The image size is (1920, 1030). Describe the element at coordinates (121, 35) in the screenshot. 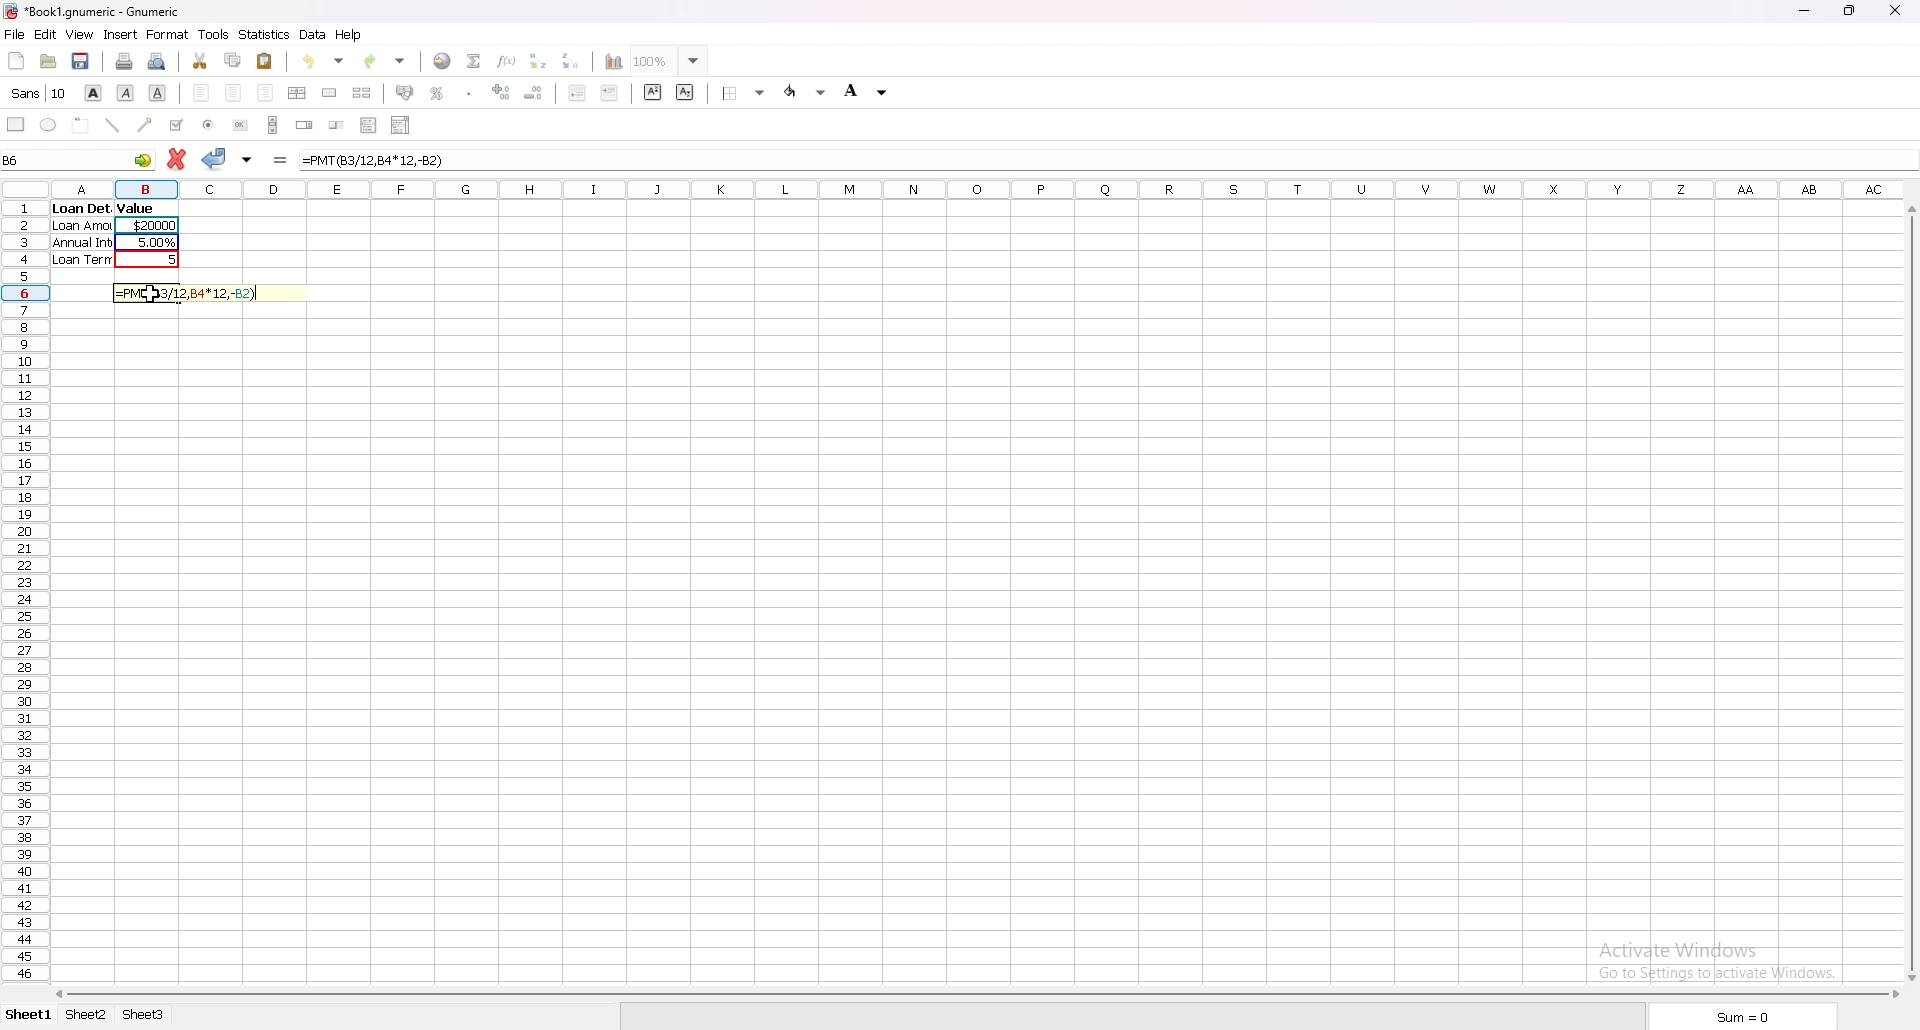

I see `insert` at that location.